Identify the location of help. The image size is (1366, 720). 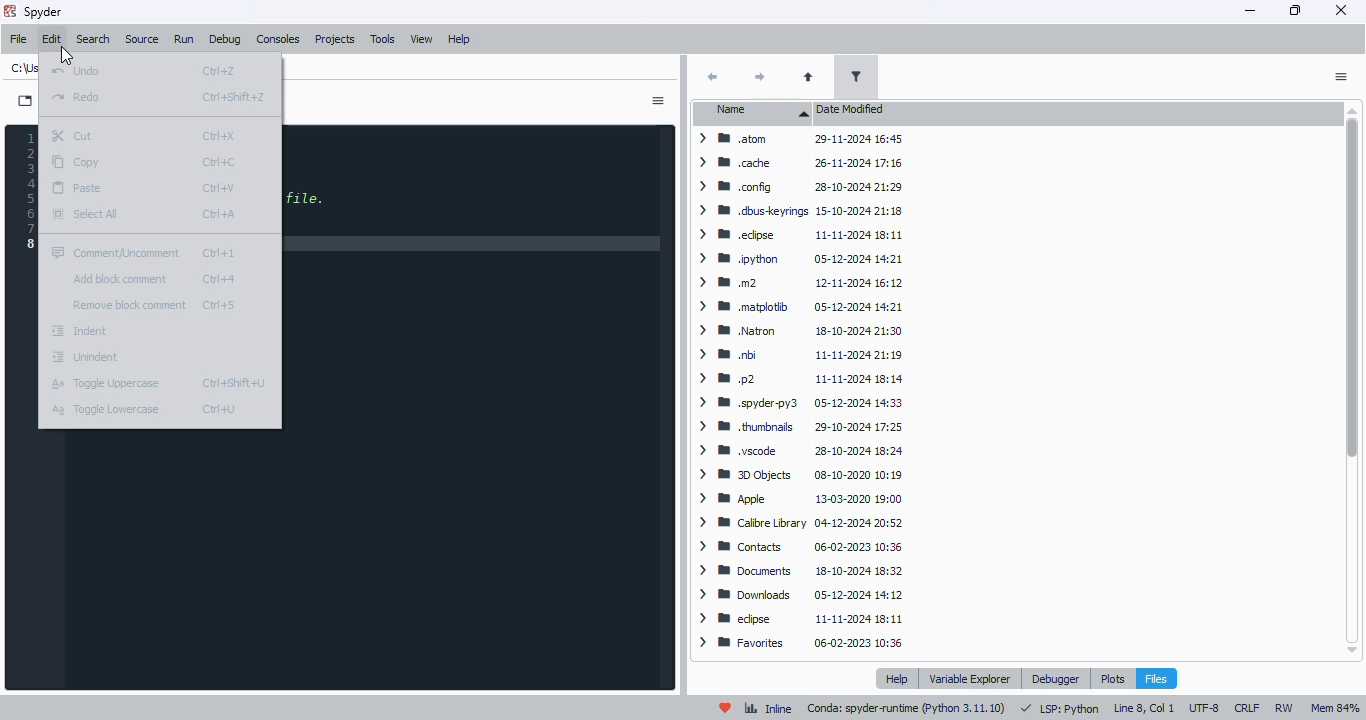
(899, 679).